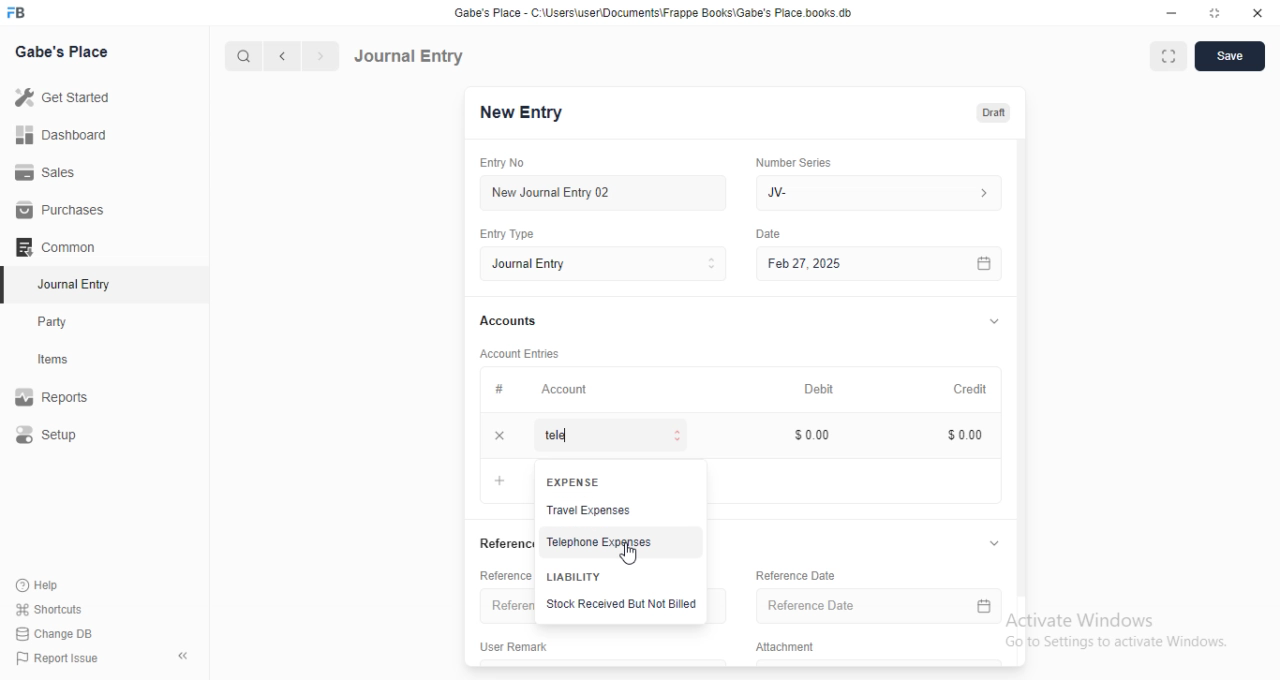  What do you see at coordinates (877, 192) in the screenshot?
I see `IV-` at bounding box center [877, 192].